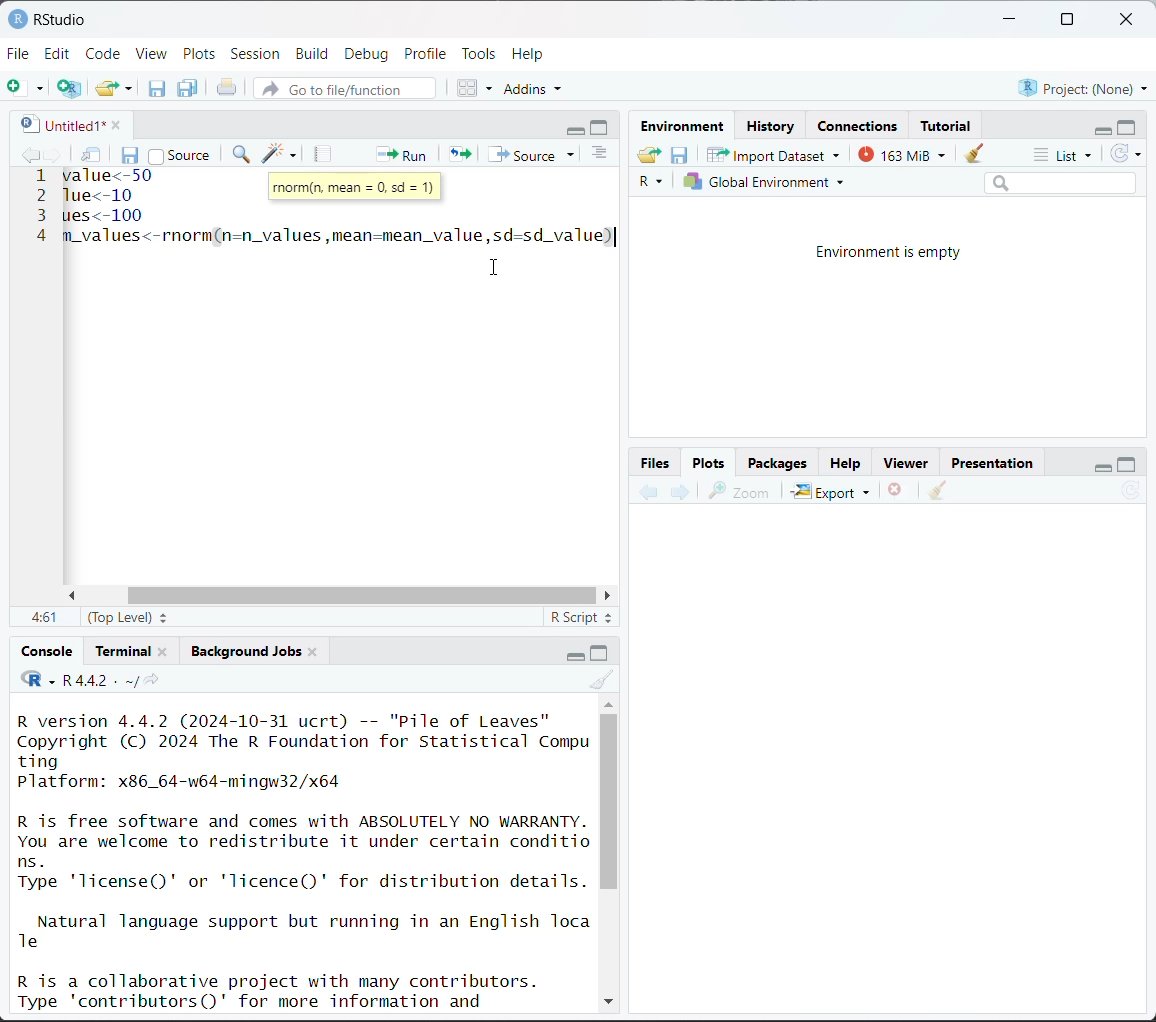 The height and width of the screenshot is (1022, 1156). What do you see at coordinates (609, 801) in the screenshot?
I see `vertical scroll bar` at bounding box center [609, 801].